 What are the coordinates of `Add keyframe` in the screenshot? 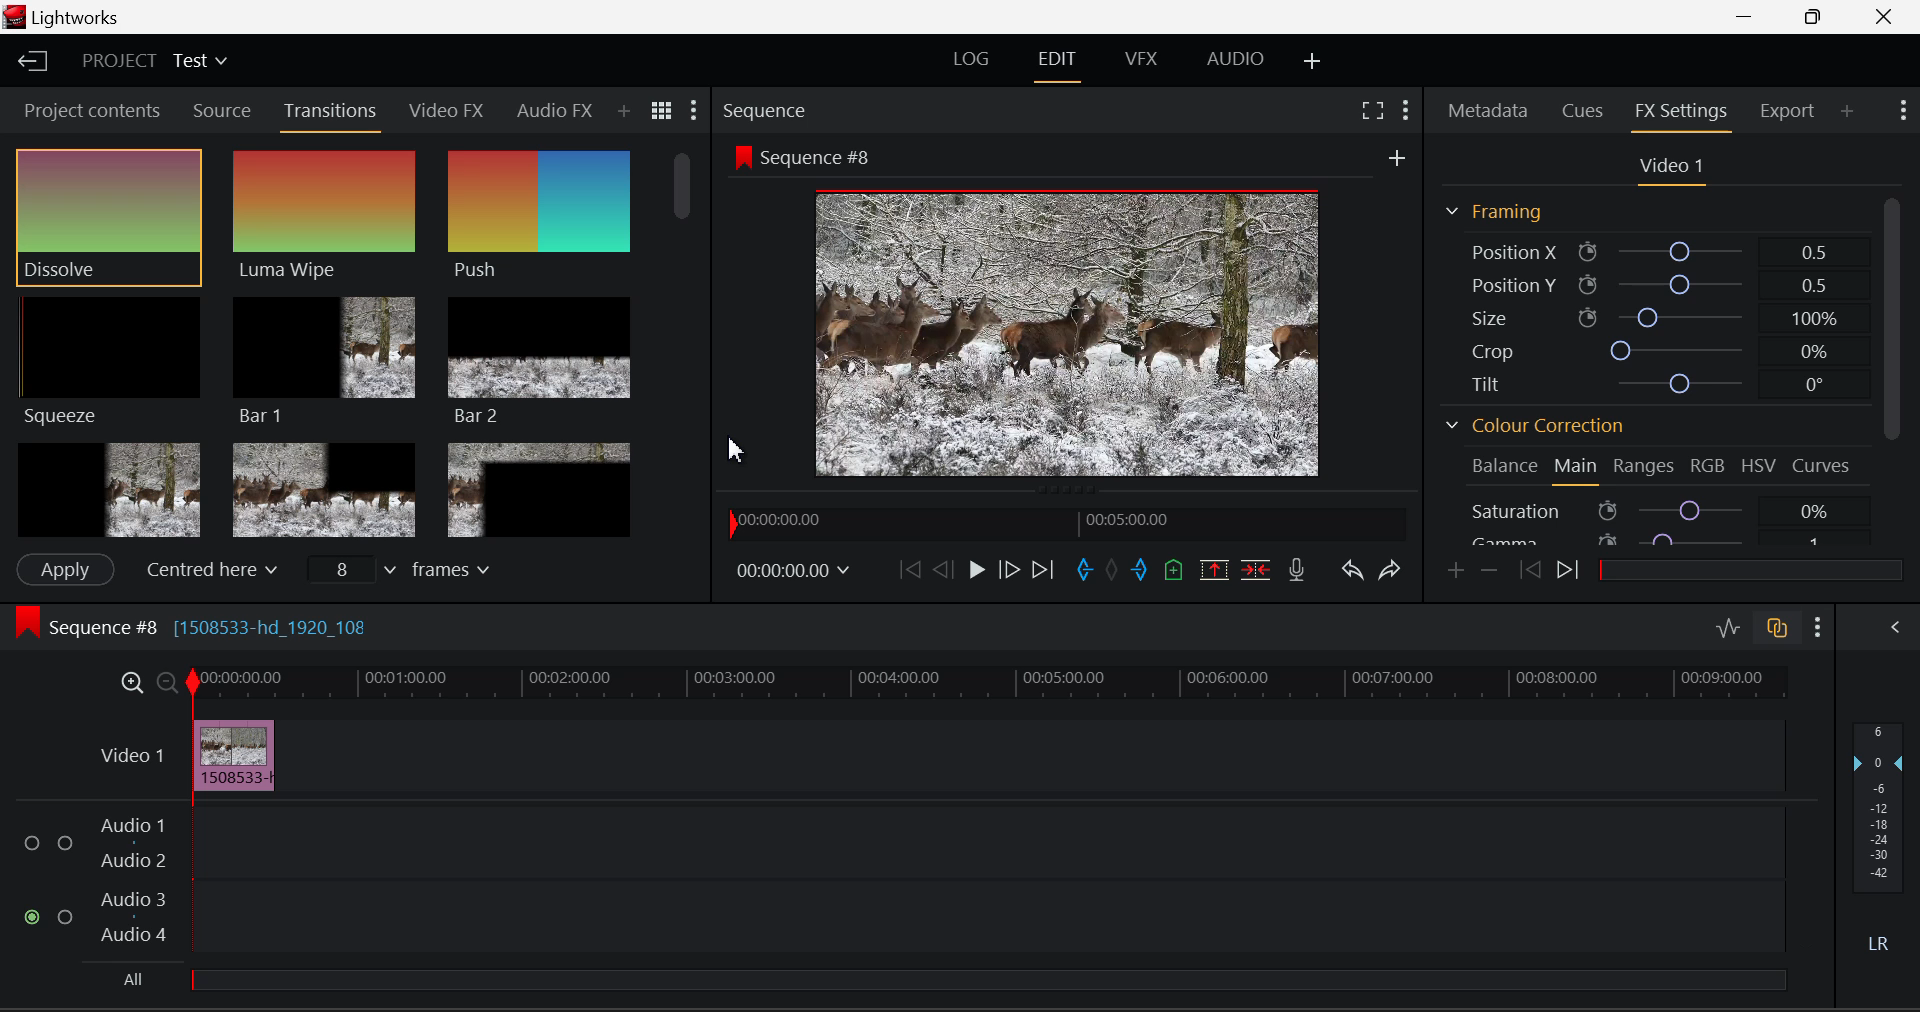 It's located at (1454, 572).